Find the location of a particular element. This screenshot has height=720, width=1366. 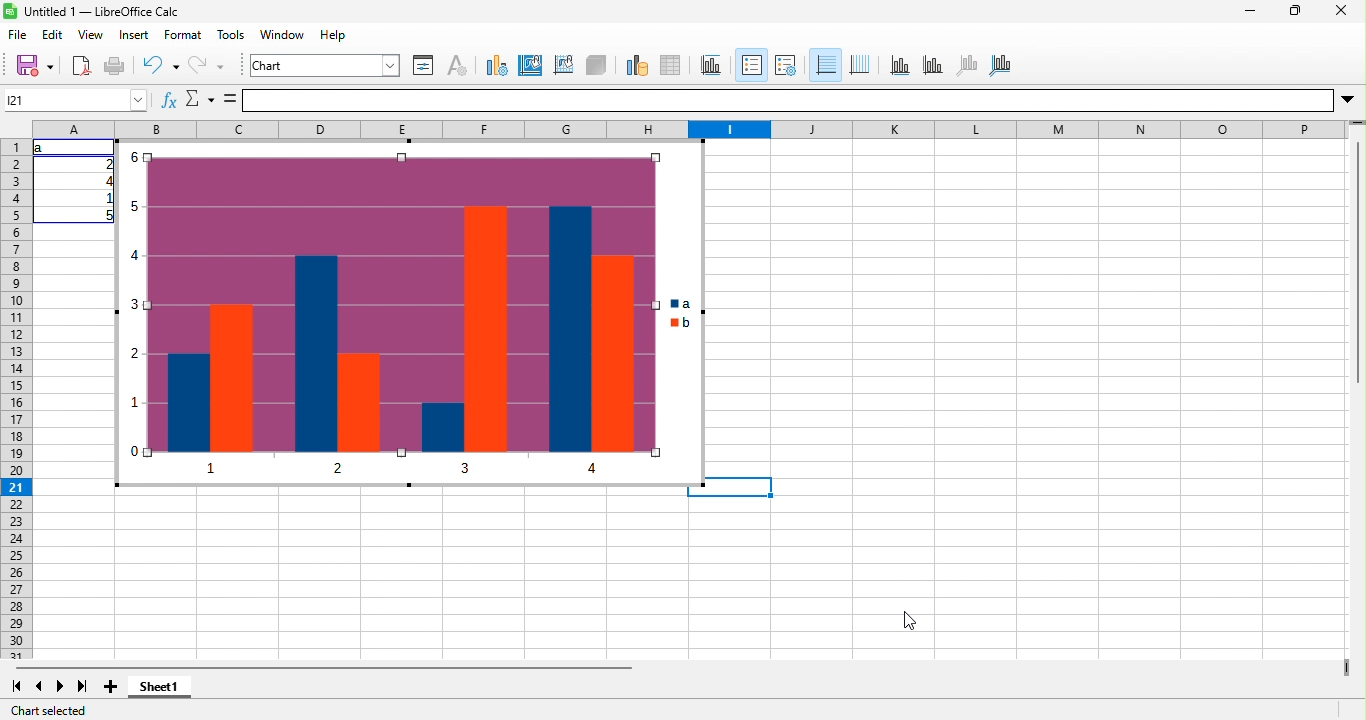

tools is located at coordinates (230, 34).